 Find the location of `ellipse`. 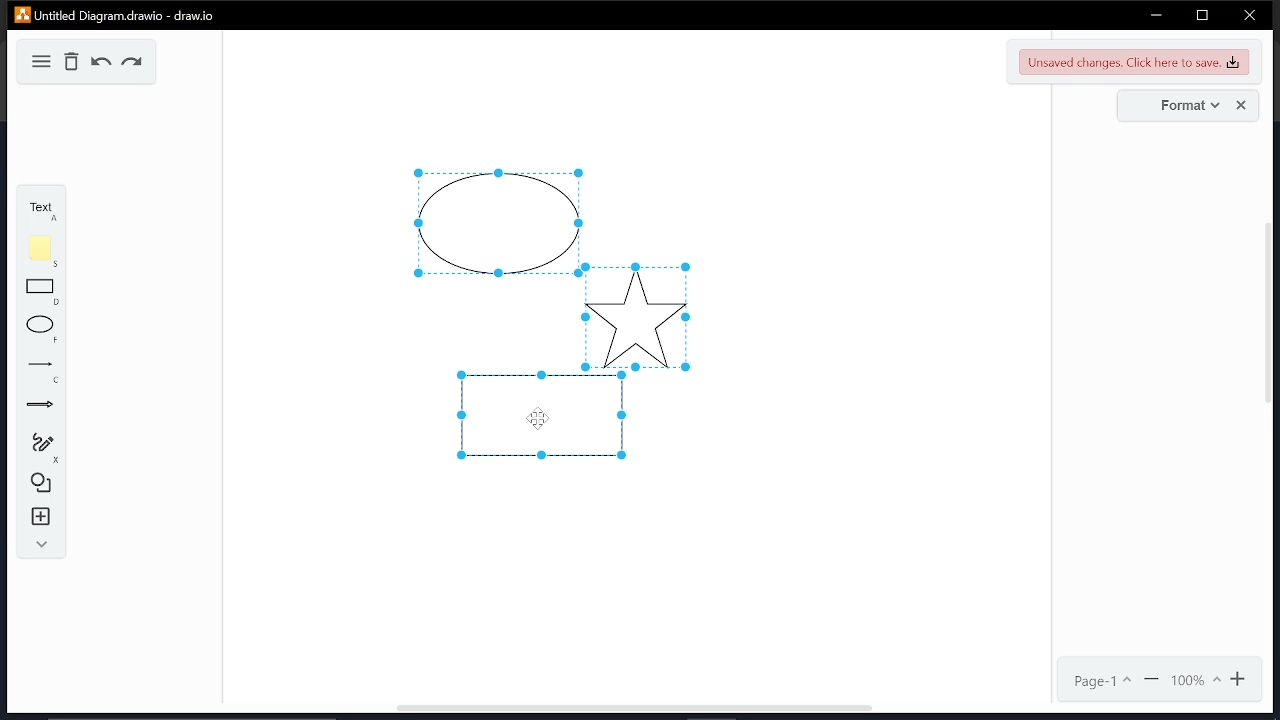

ellipse is located at coordinates (42, 330).